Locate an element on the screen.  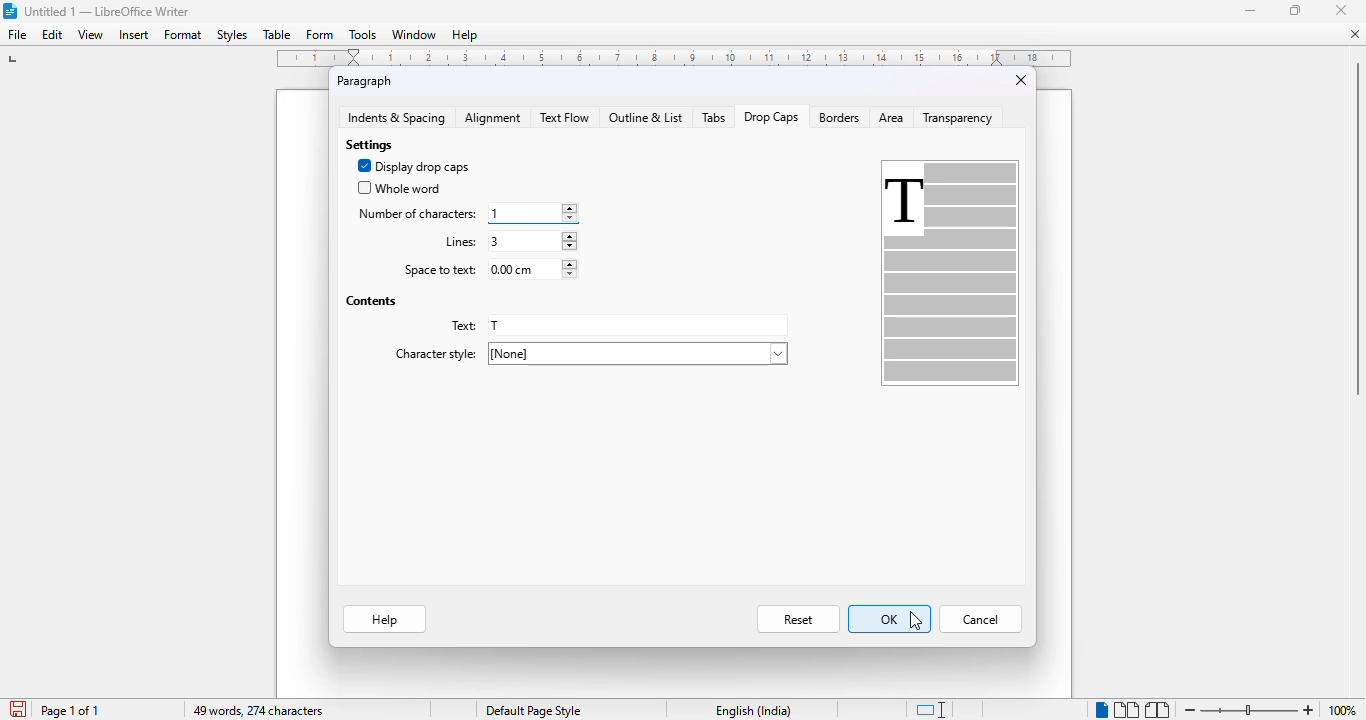
100% is located at coordinates (1339, 710).